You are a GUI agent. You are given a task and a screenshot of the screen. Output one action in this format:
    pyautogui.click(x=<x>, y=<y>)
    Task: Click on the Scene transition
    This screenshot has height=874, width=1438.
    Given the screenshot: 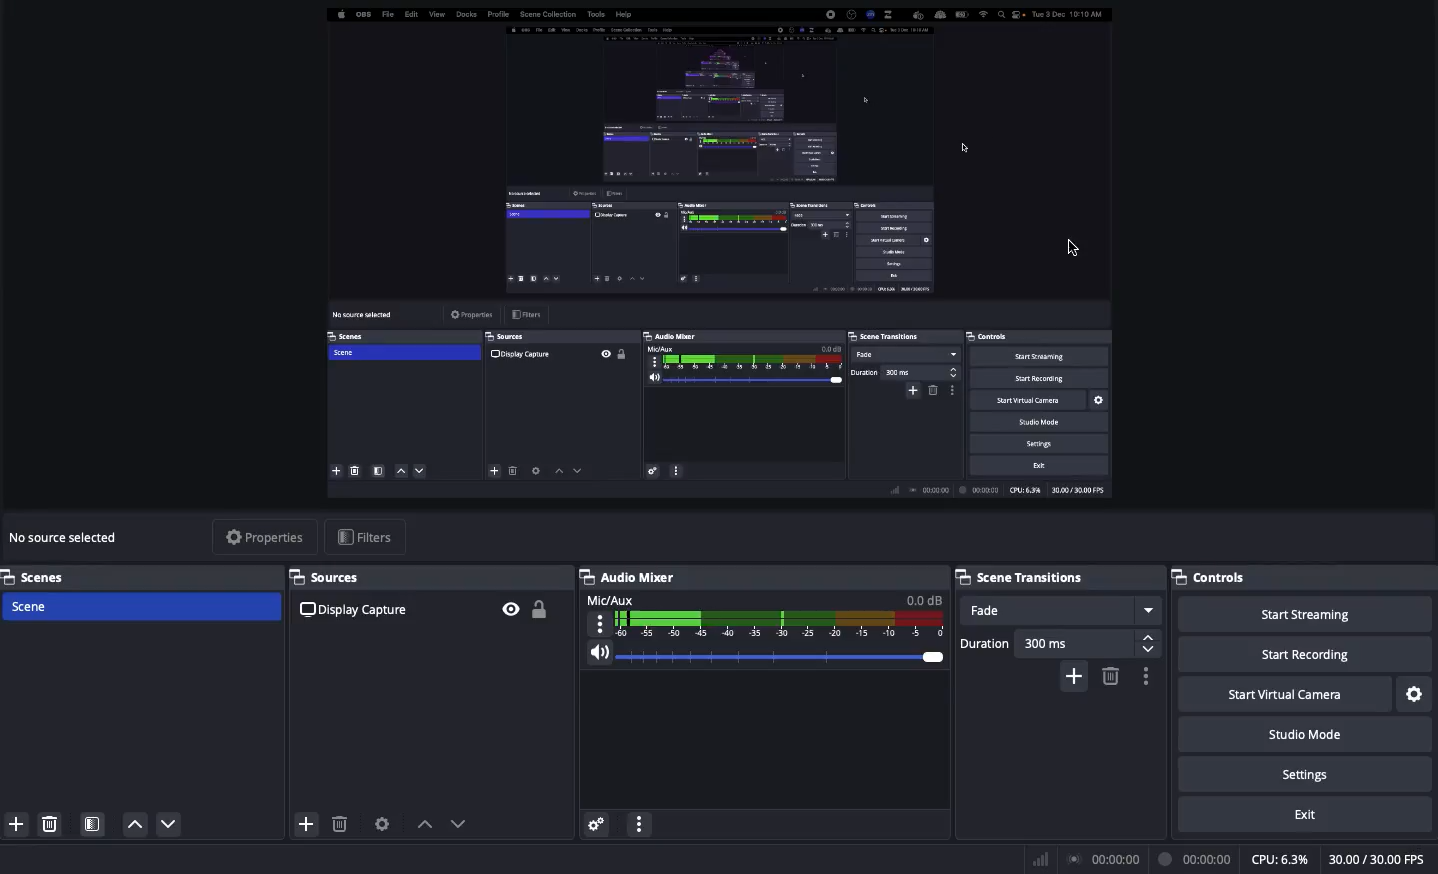 What is the action you would take?
    pyautogui.click(x=1023, y=577)
    